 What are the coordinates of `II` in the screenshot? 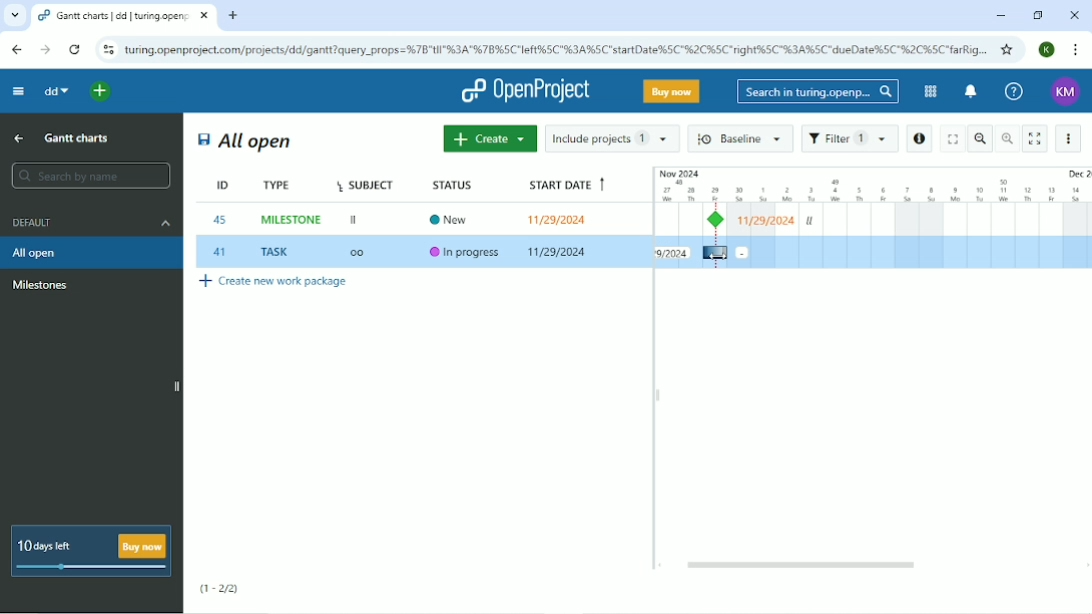 It's located at (355, 221).